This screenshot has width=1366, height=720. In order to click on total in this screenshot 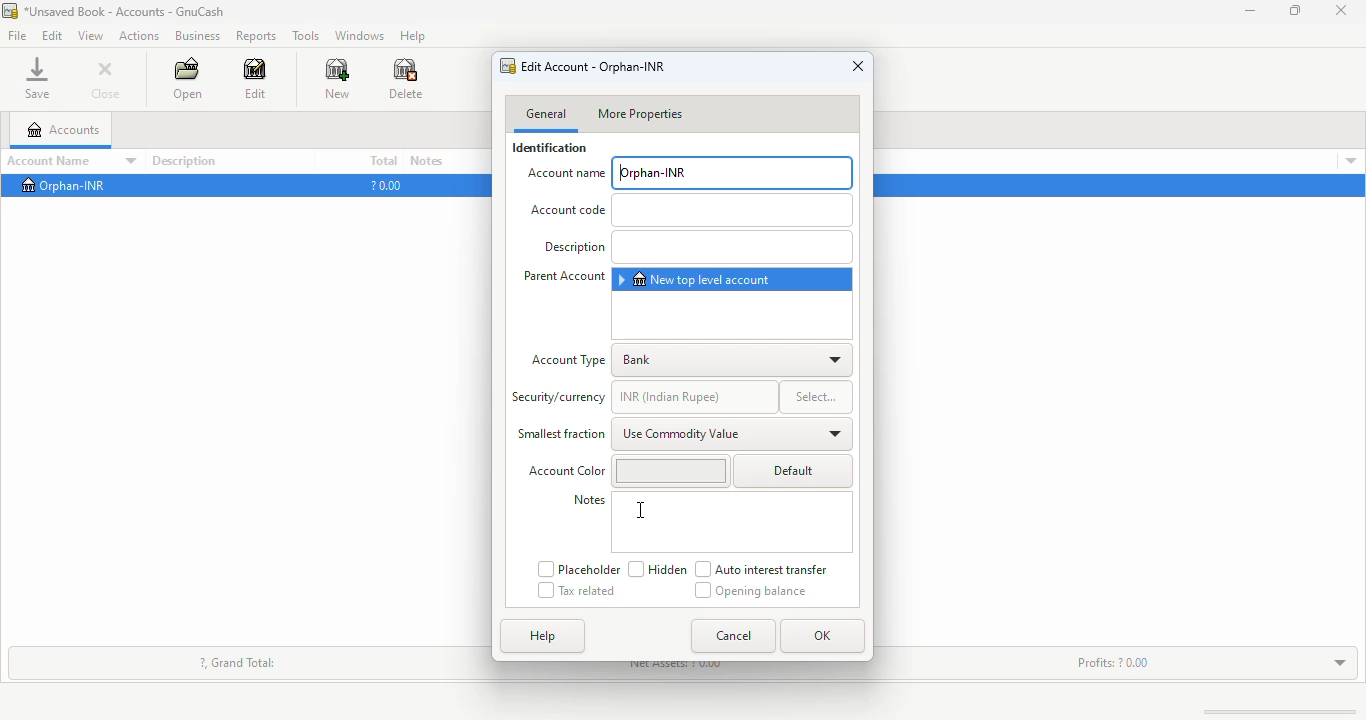, I will do `click(384, 160)`.